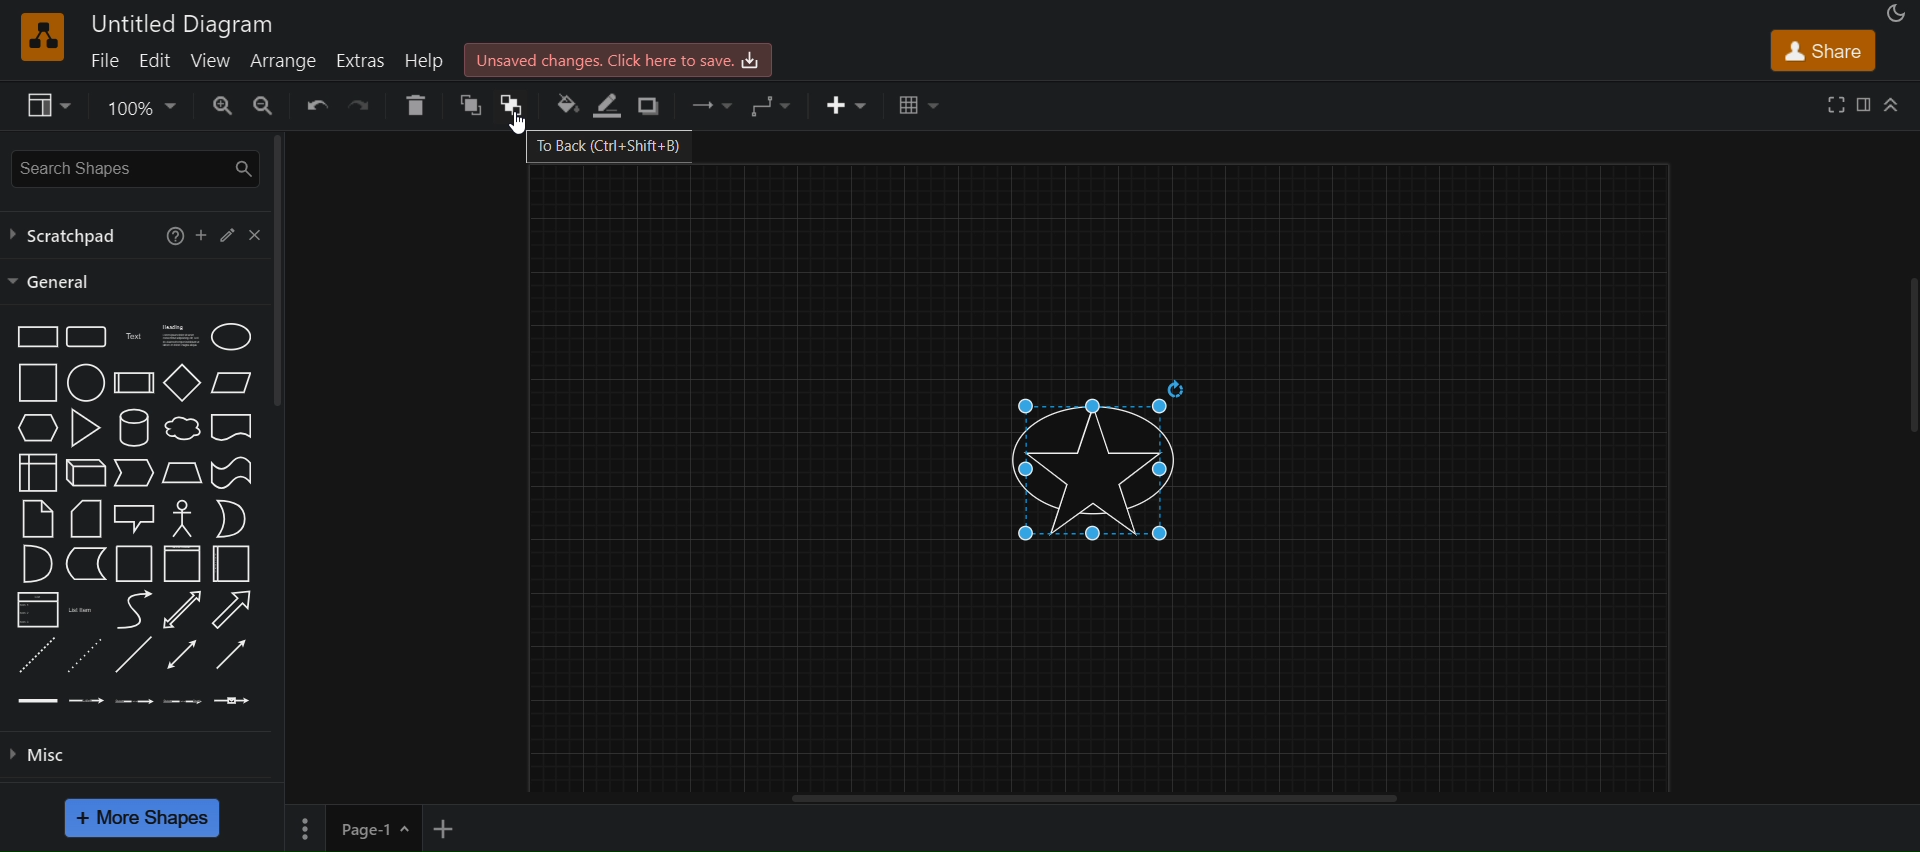 The image size is (1920, 852). What do you see at coordinates (133, 427) in the screenshot?
I see `cylinder` at bounding box center [133, 427].